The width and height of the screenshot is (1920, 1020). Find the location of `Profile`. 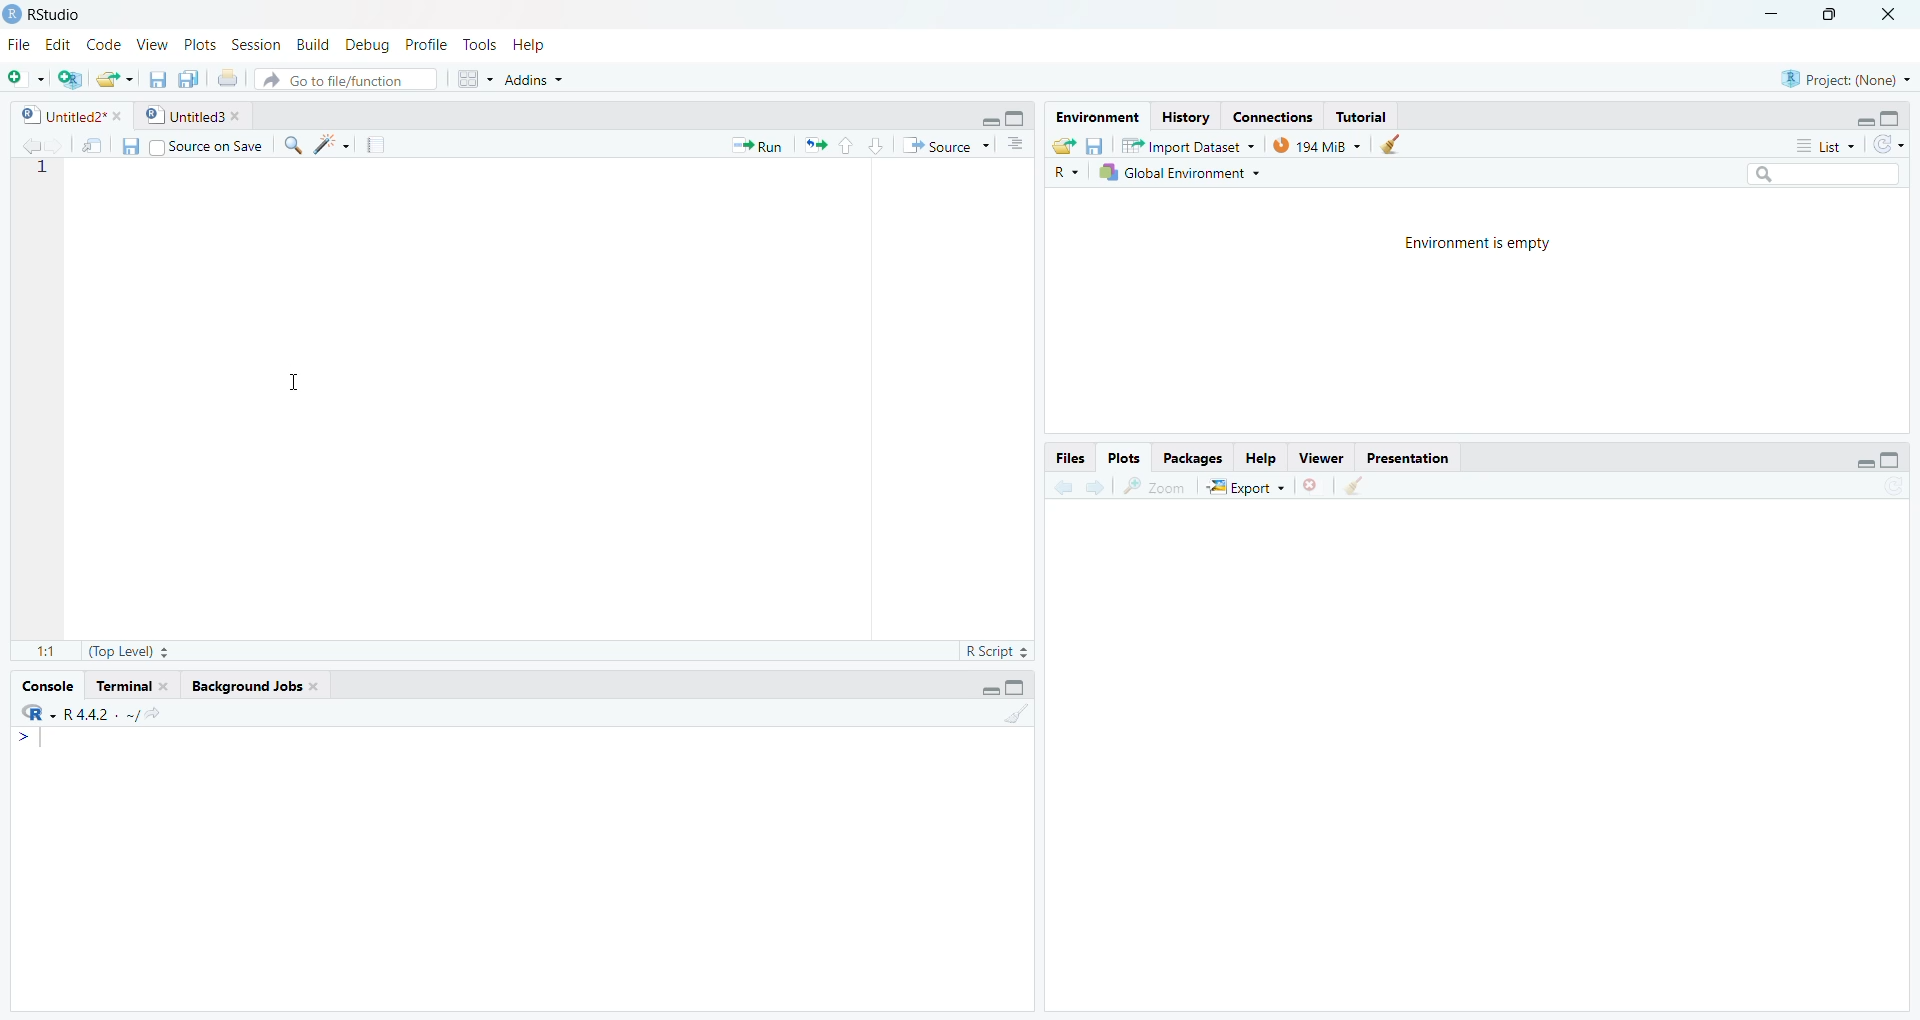

Profile is located at coordinates (426, 44).